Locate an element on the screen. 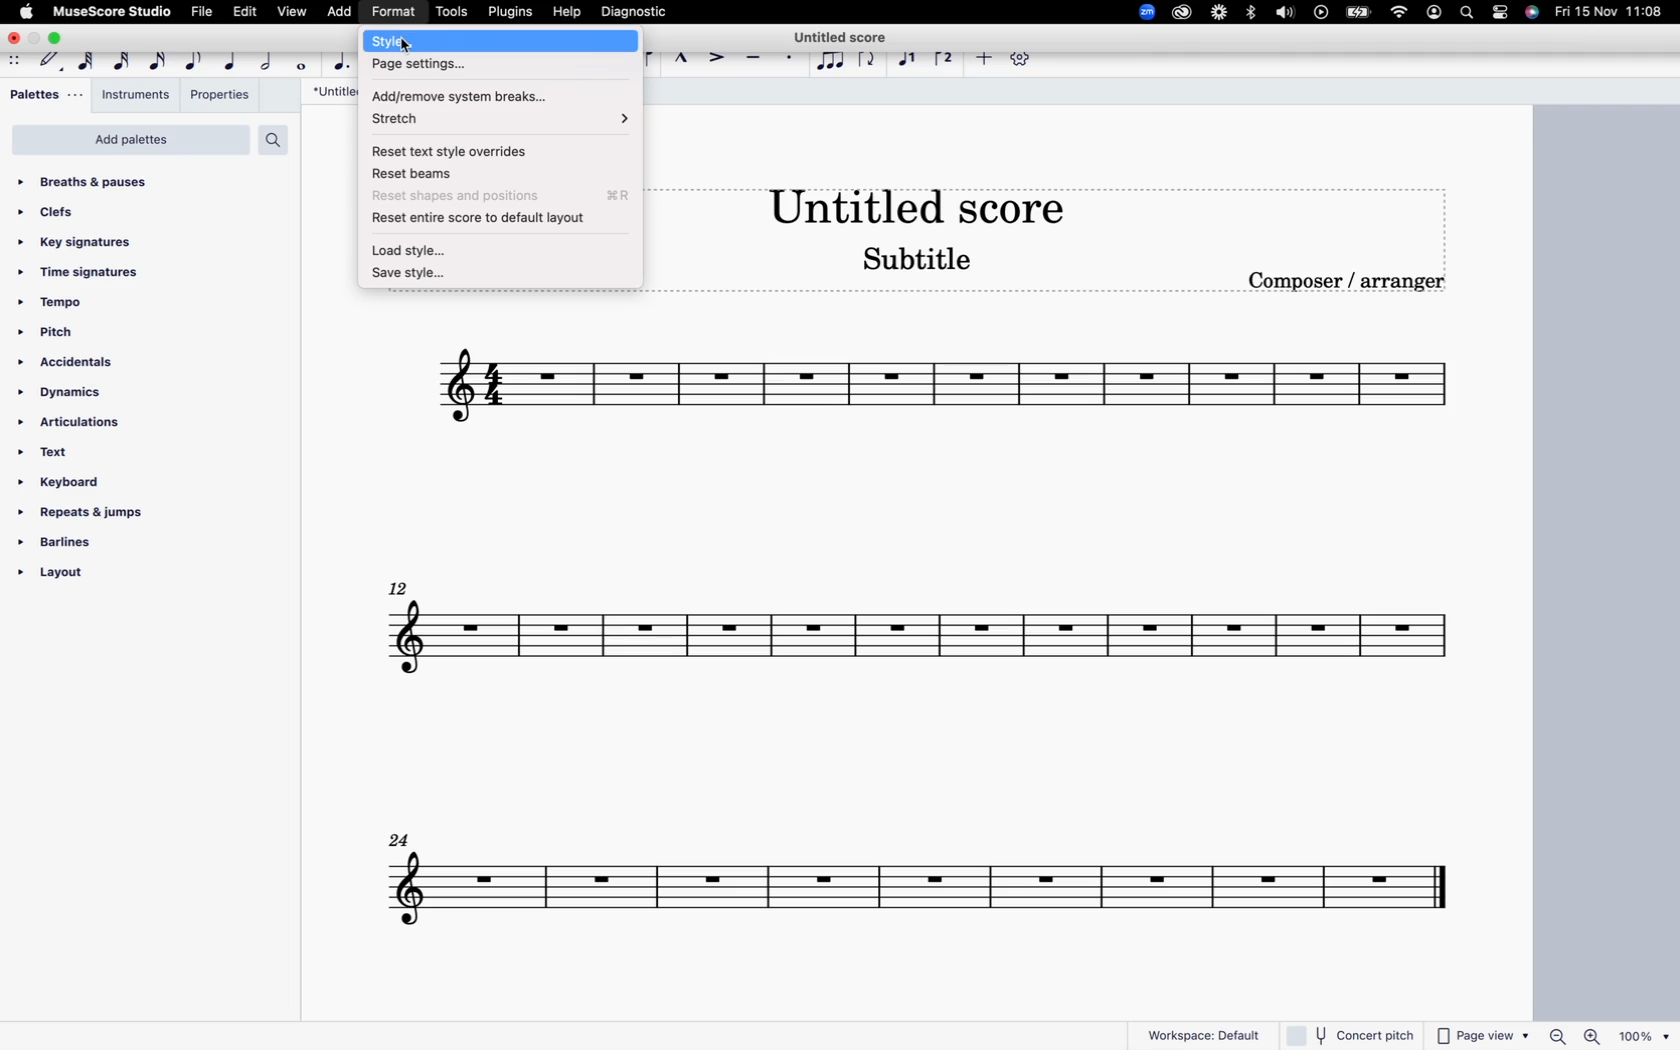  composer / arranger is located at coordinates (1342, 287).